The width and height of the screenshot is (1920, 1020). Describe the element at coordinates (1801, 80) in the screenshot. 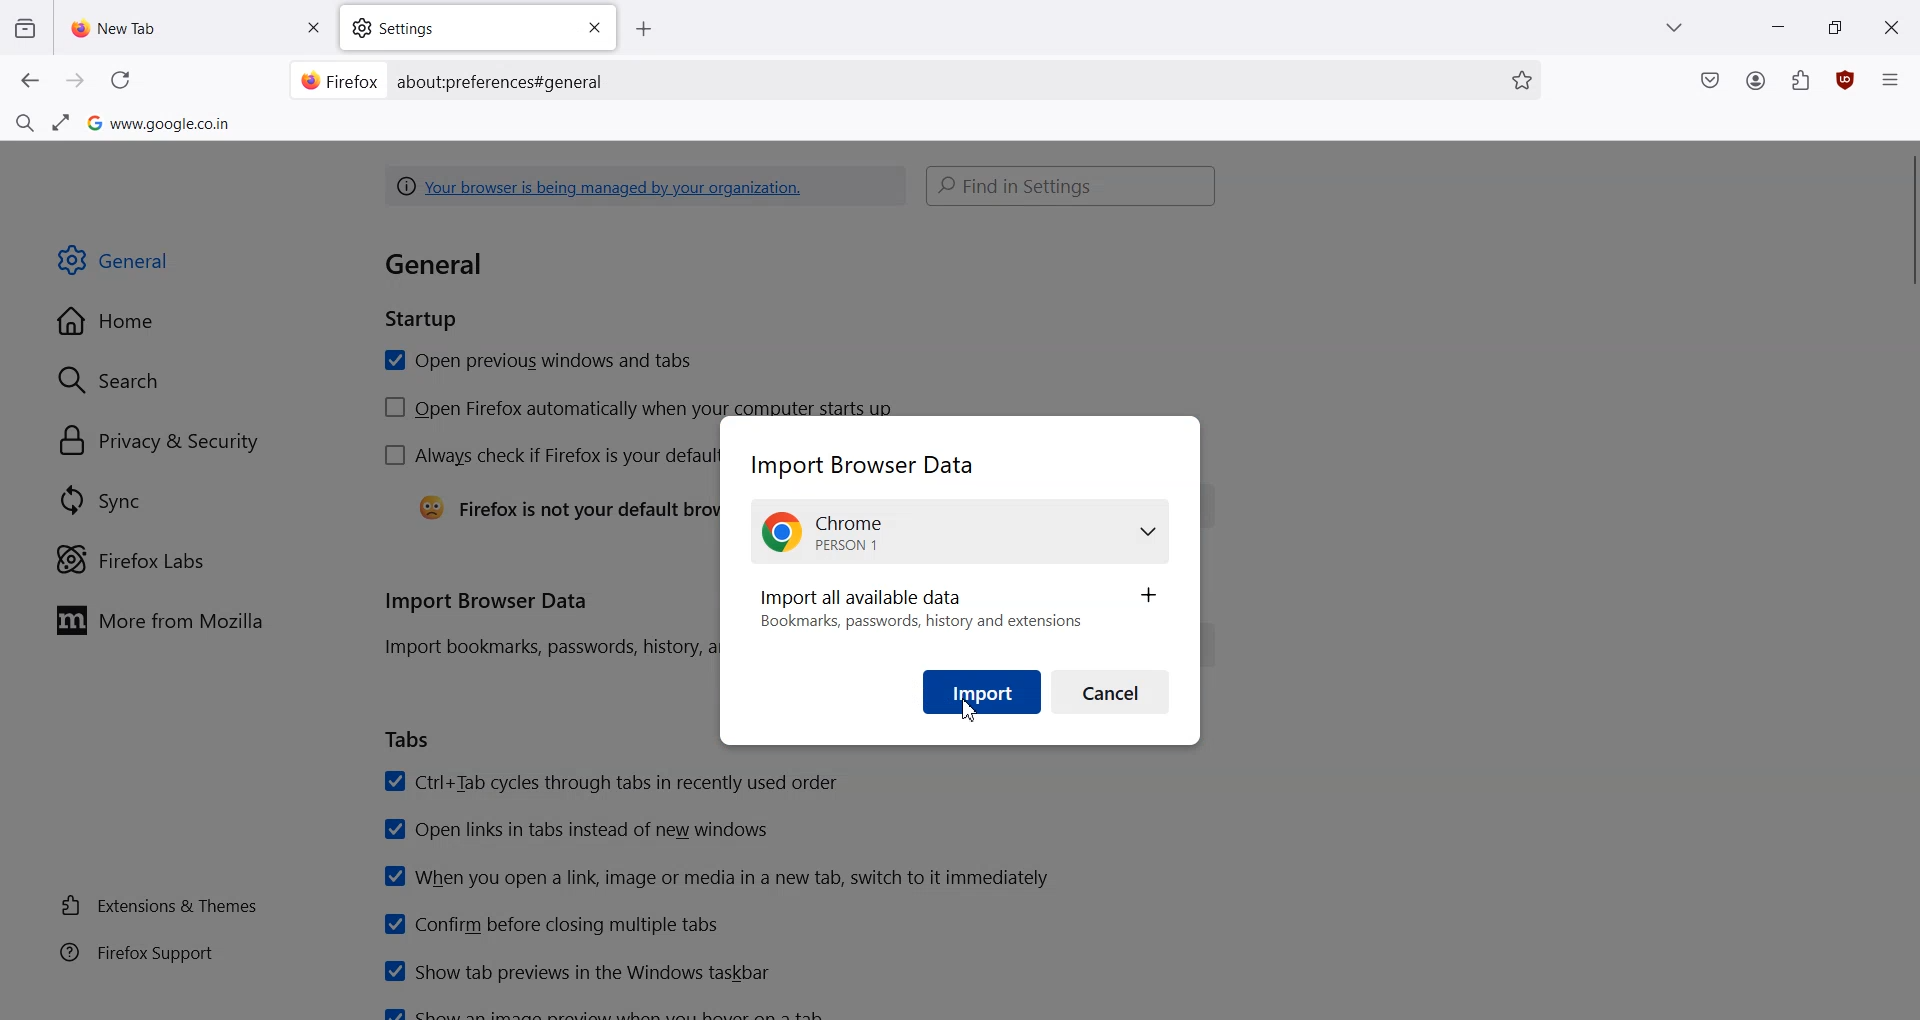

I see `Extensions` at that location.